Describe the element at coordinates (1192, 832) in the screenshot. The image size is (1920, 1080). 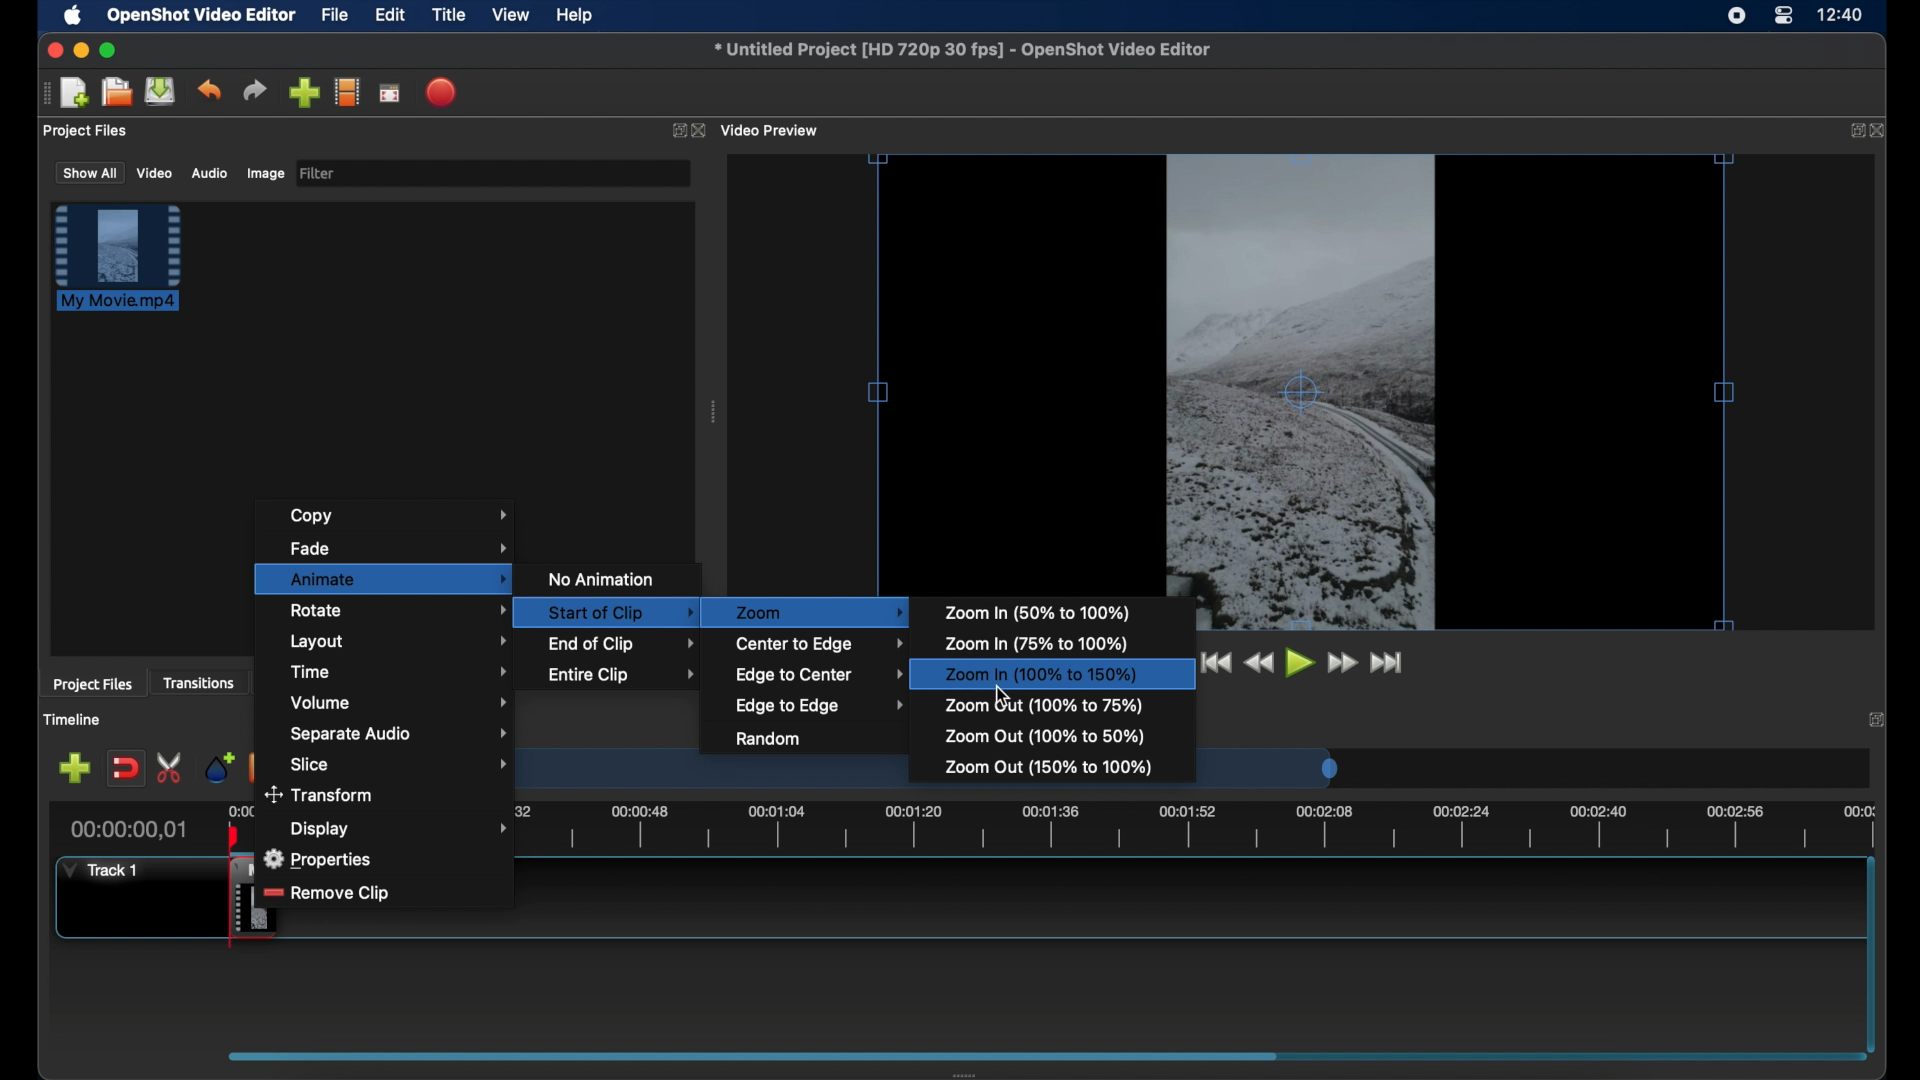
I see `timeline scale` at that location.